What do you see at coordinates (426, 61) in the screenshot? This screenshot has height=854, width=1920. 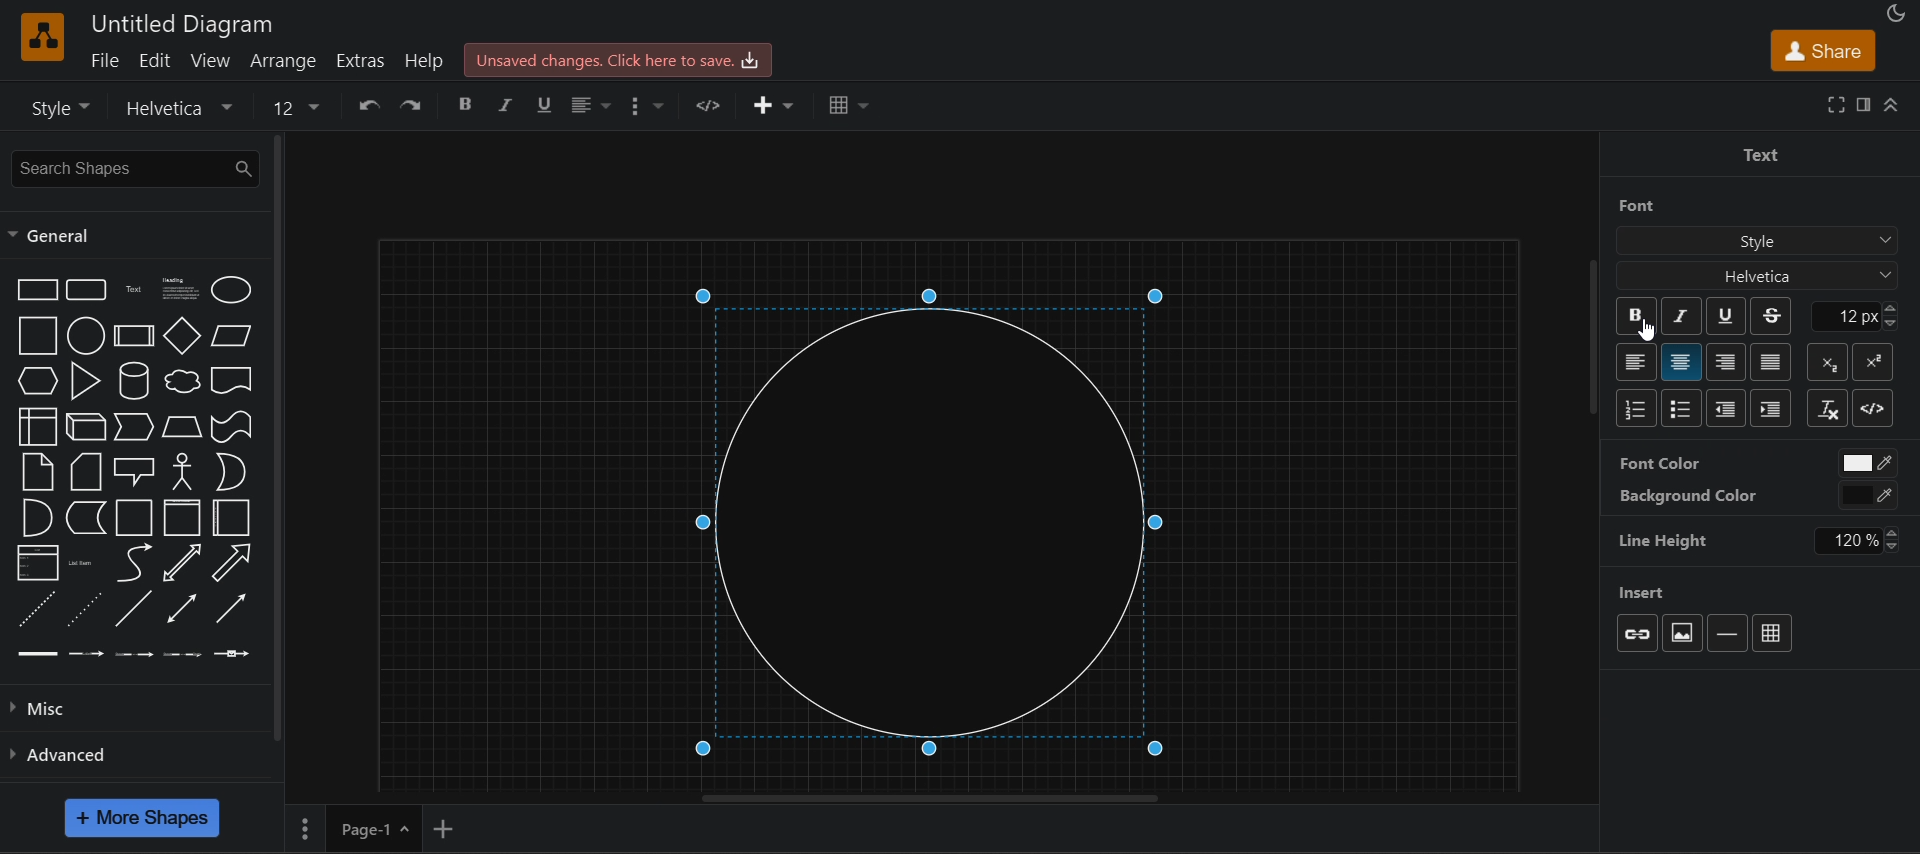 I see `help` at bounding box center [426, 61].